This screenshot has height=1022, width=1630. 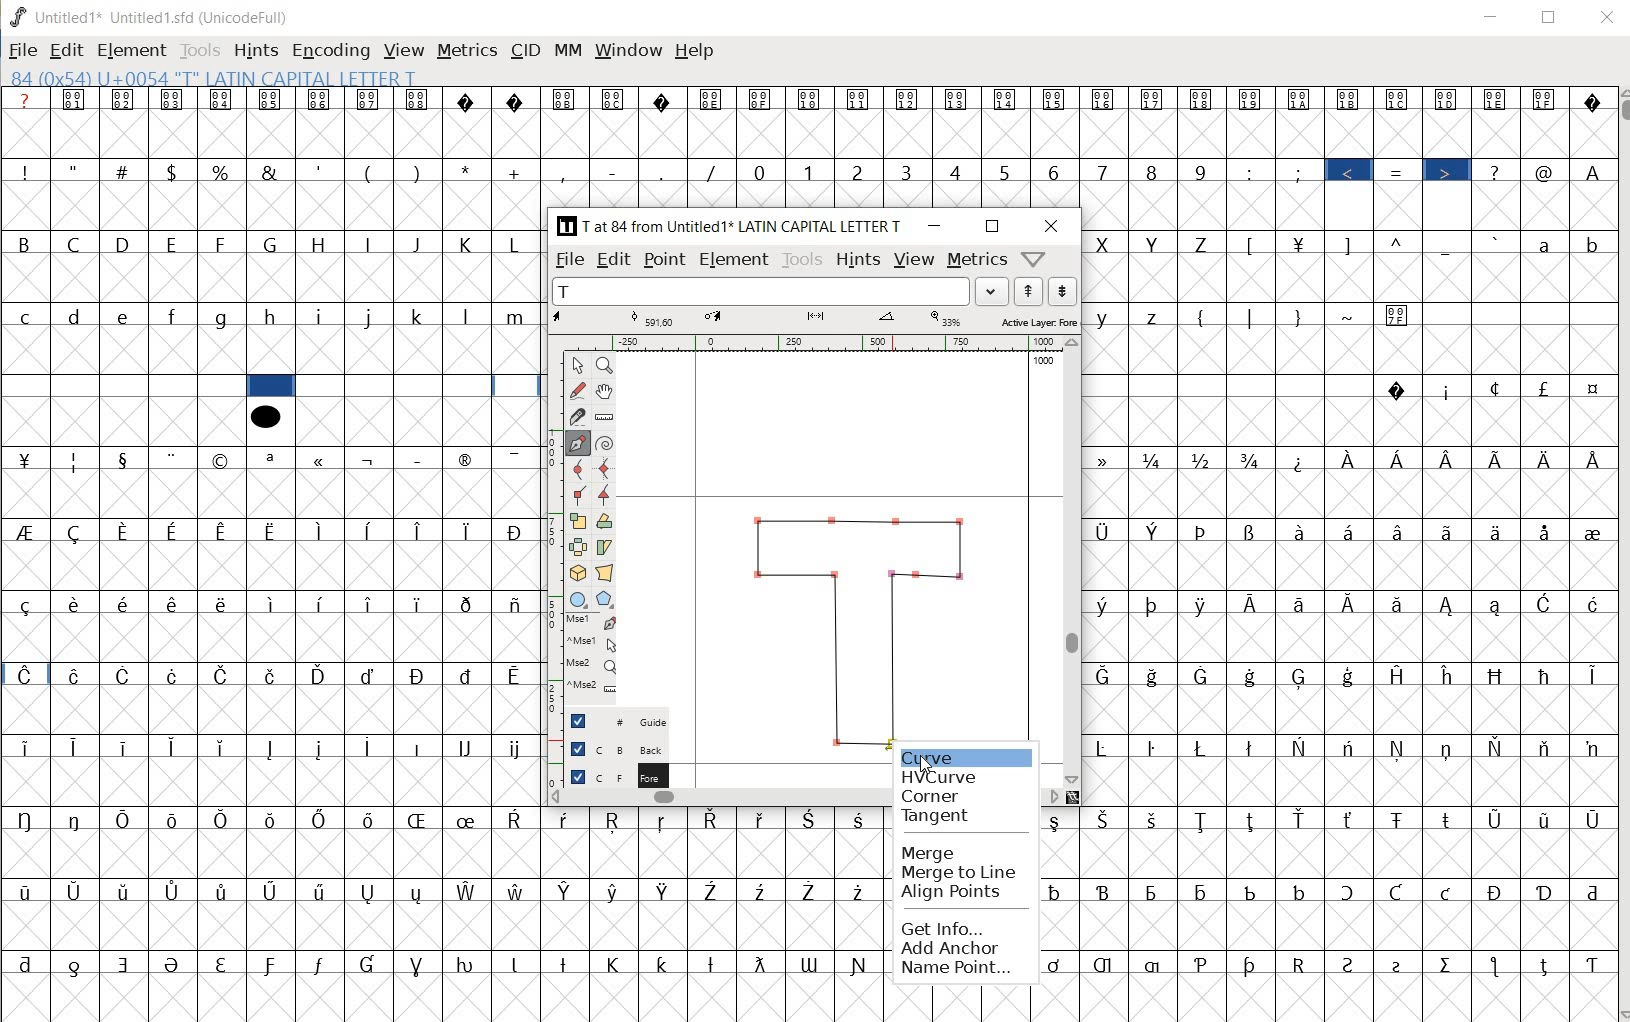 What do you see at coordinates (1448, 817) in the screenshot?
I see `Symbol` at bounding box center [1448, 817].